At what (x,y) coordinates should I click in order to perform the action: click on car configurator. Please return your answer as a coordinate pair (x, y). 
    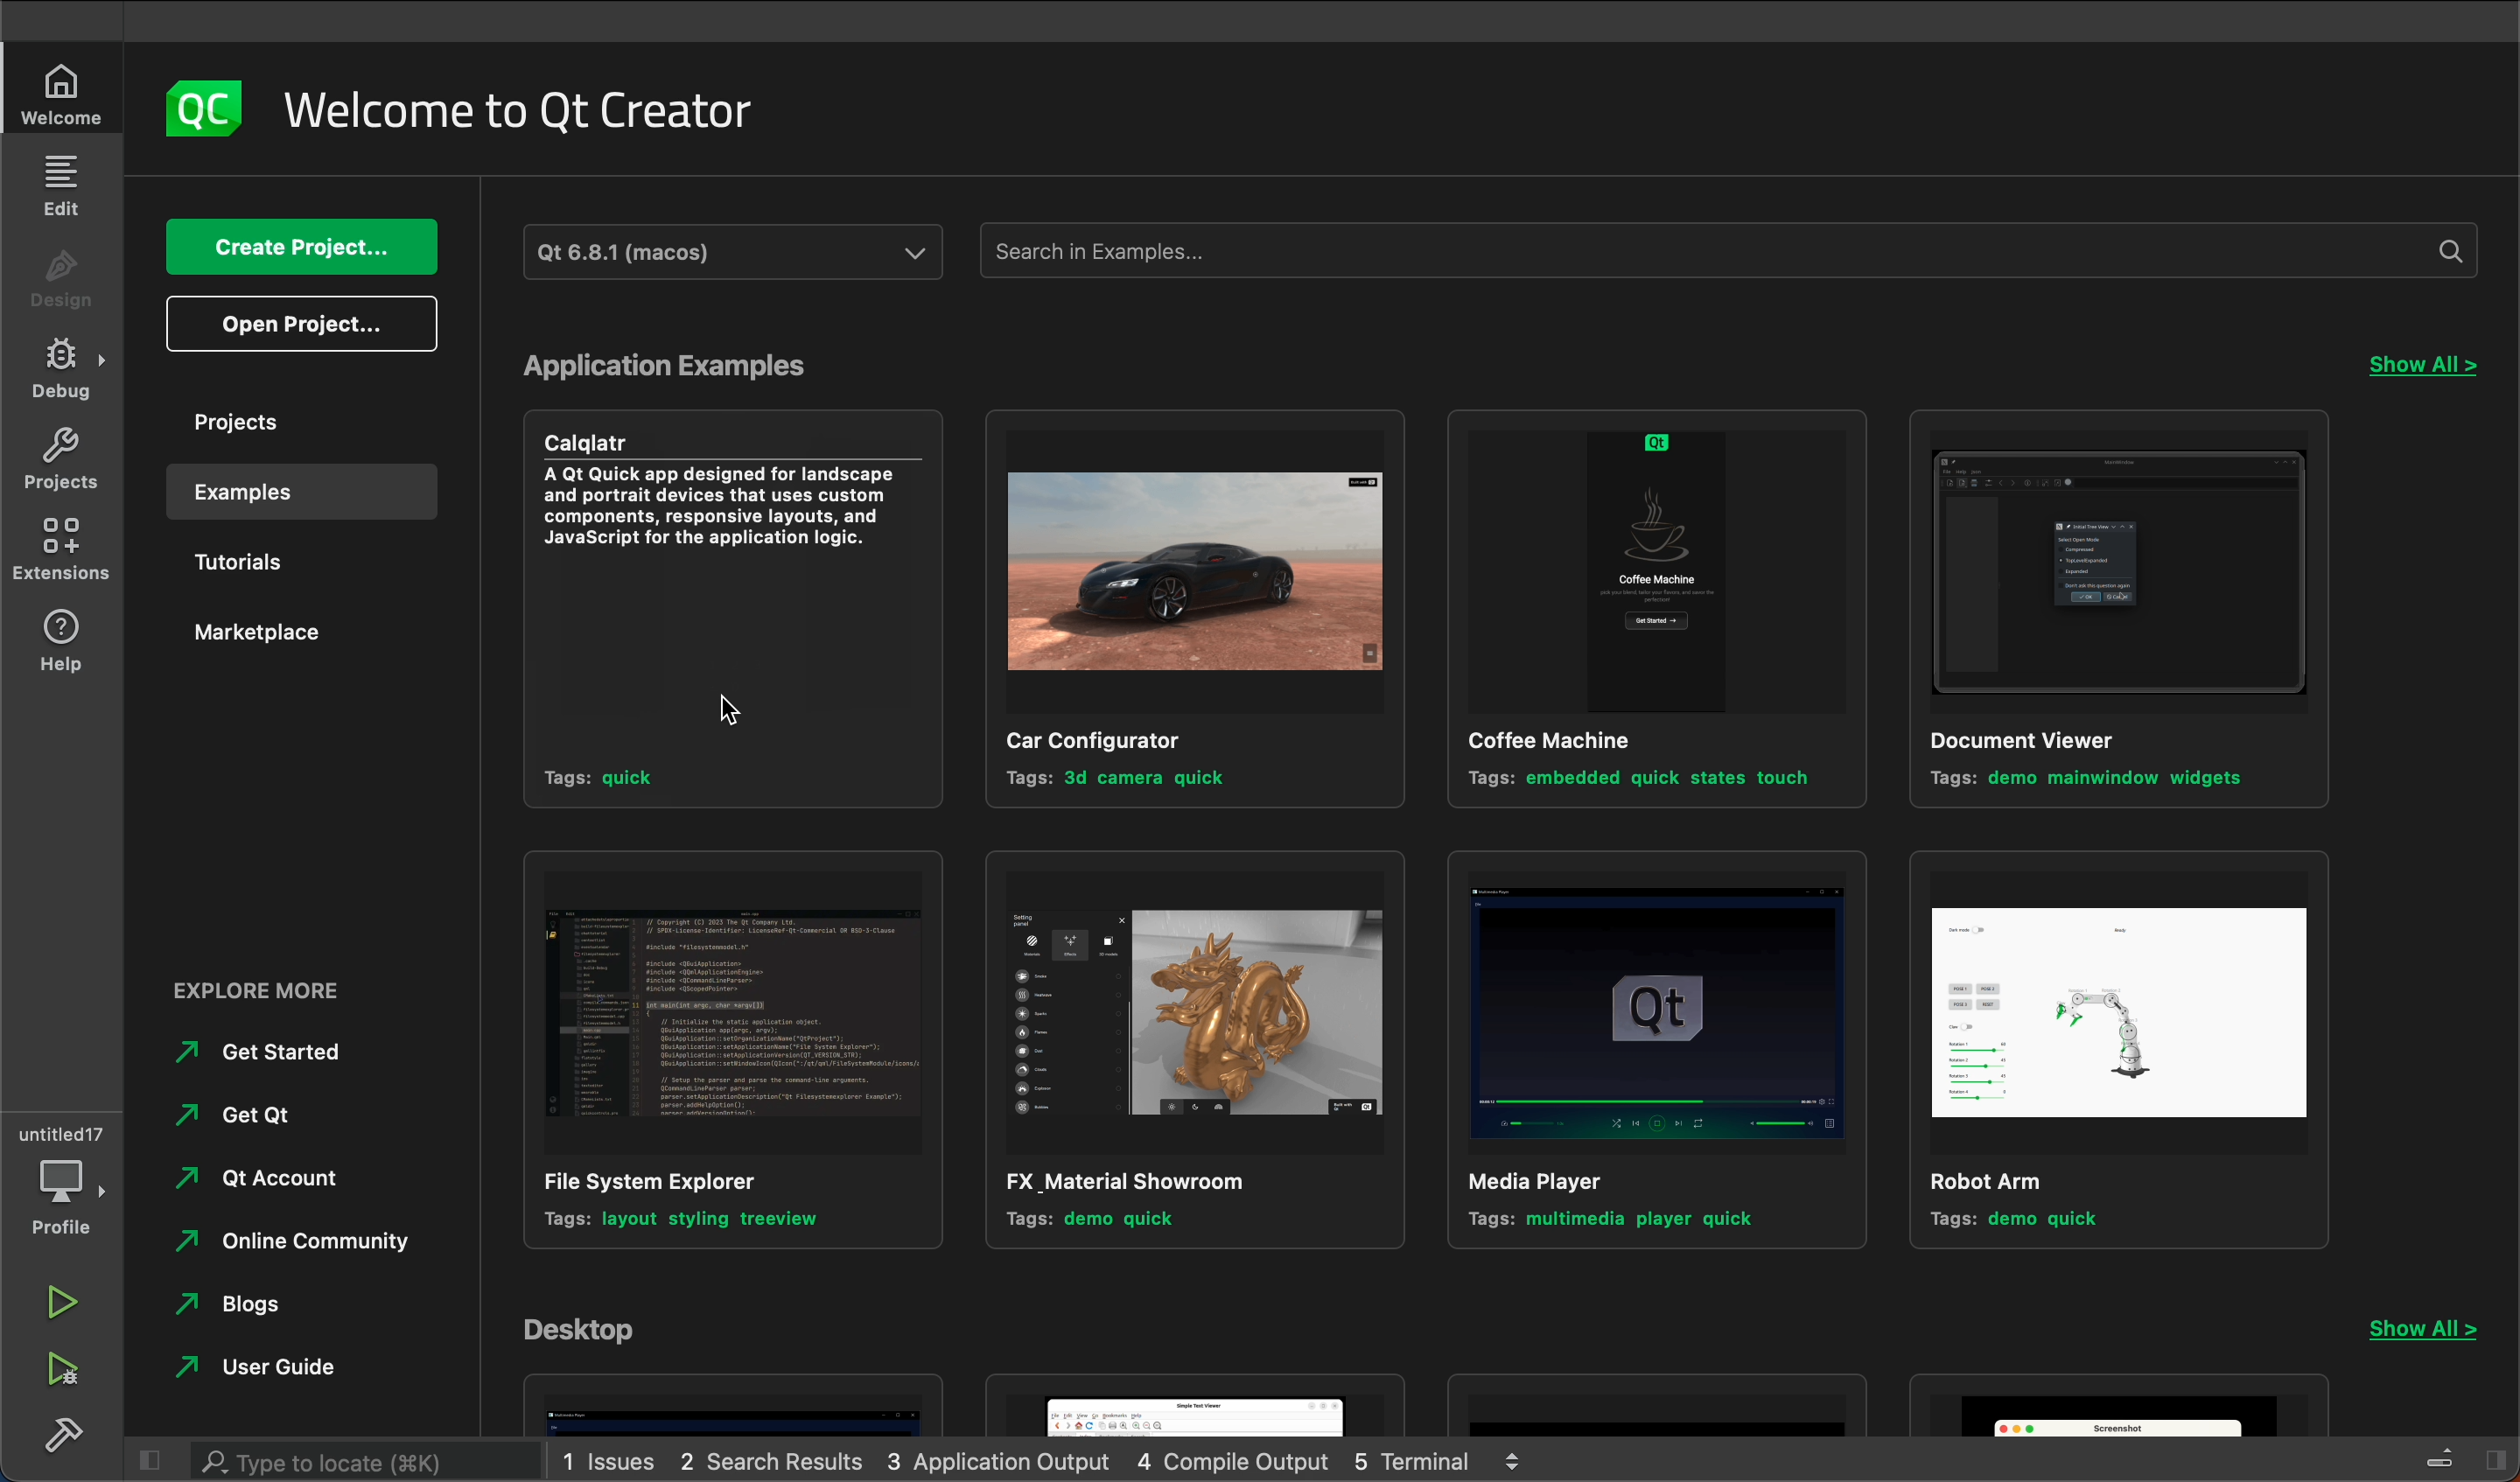
    Looking at the image, I should click on (1184, 608).